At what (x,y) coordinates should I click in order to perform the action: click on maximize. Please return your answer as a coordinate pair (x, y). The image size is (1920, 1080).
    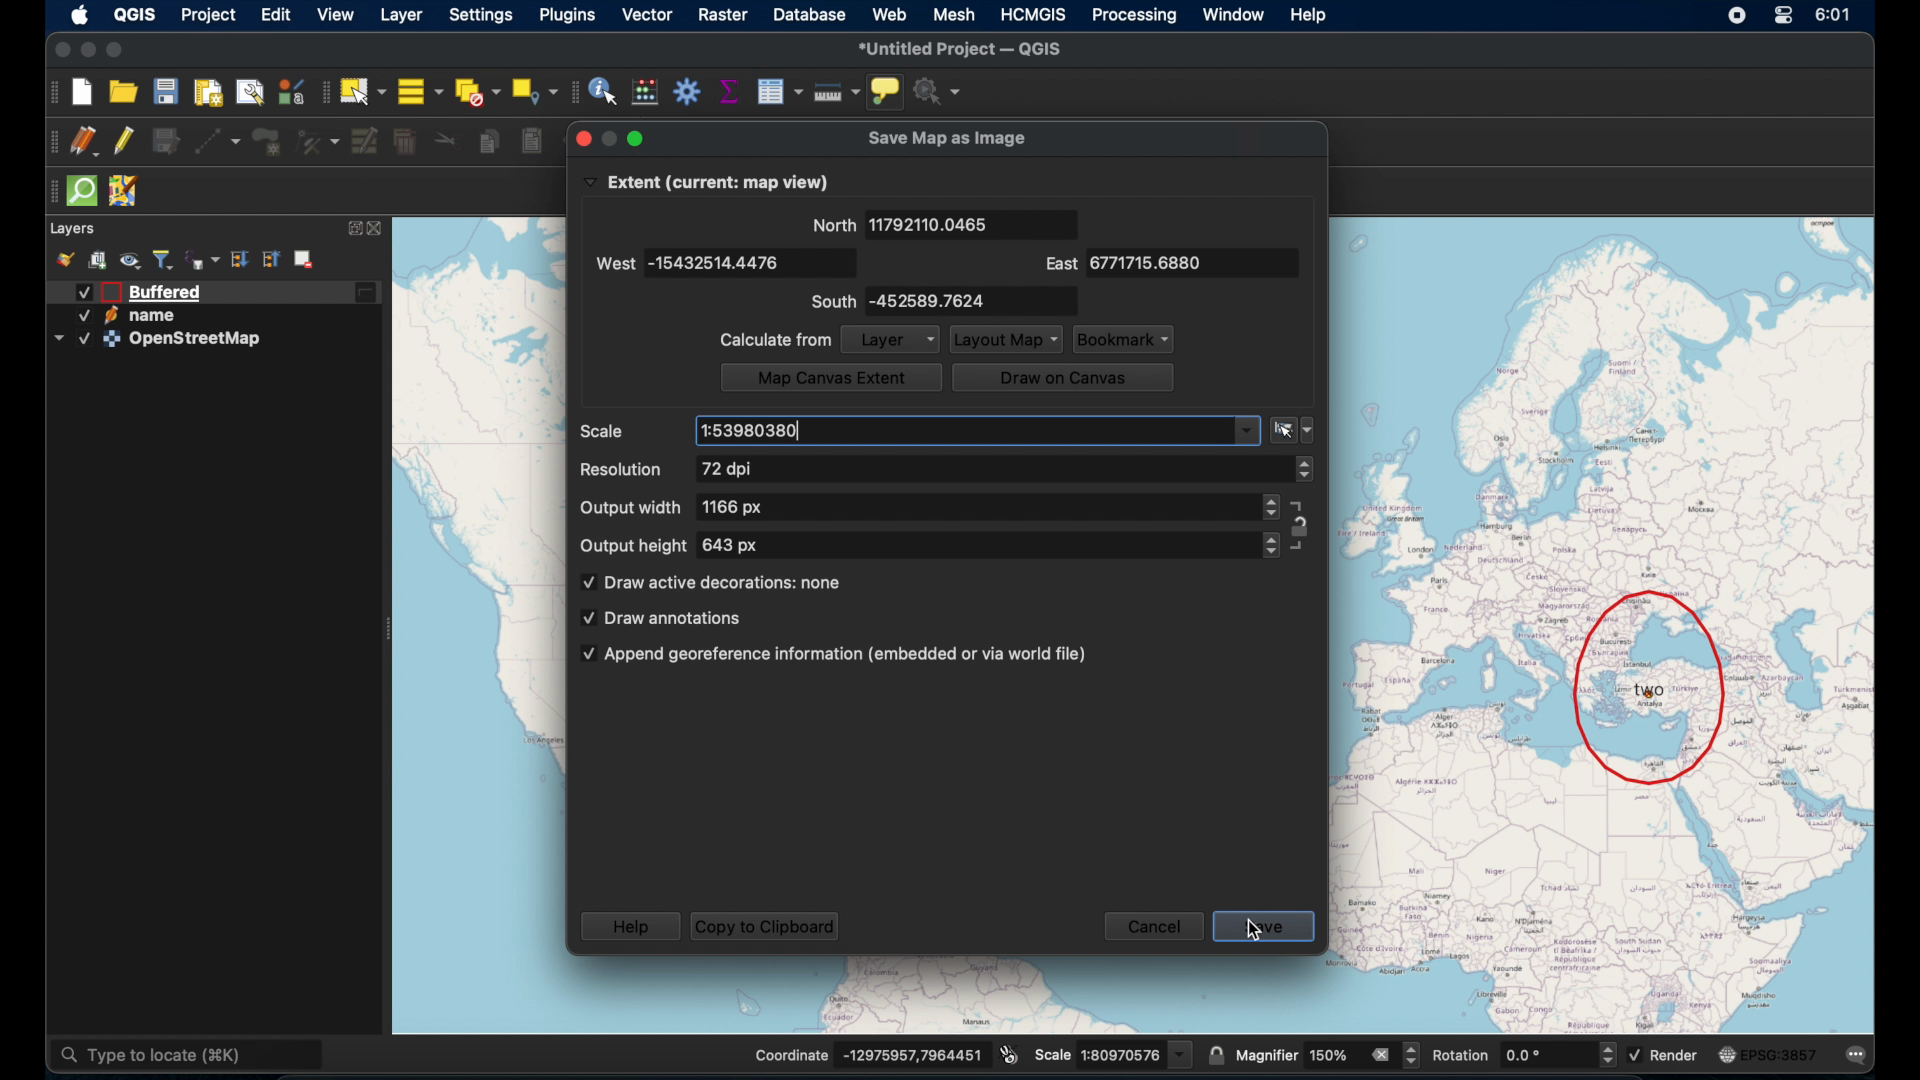
    Looking at the image, I should click on (117, 50).